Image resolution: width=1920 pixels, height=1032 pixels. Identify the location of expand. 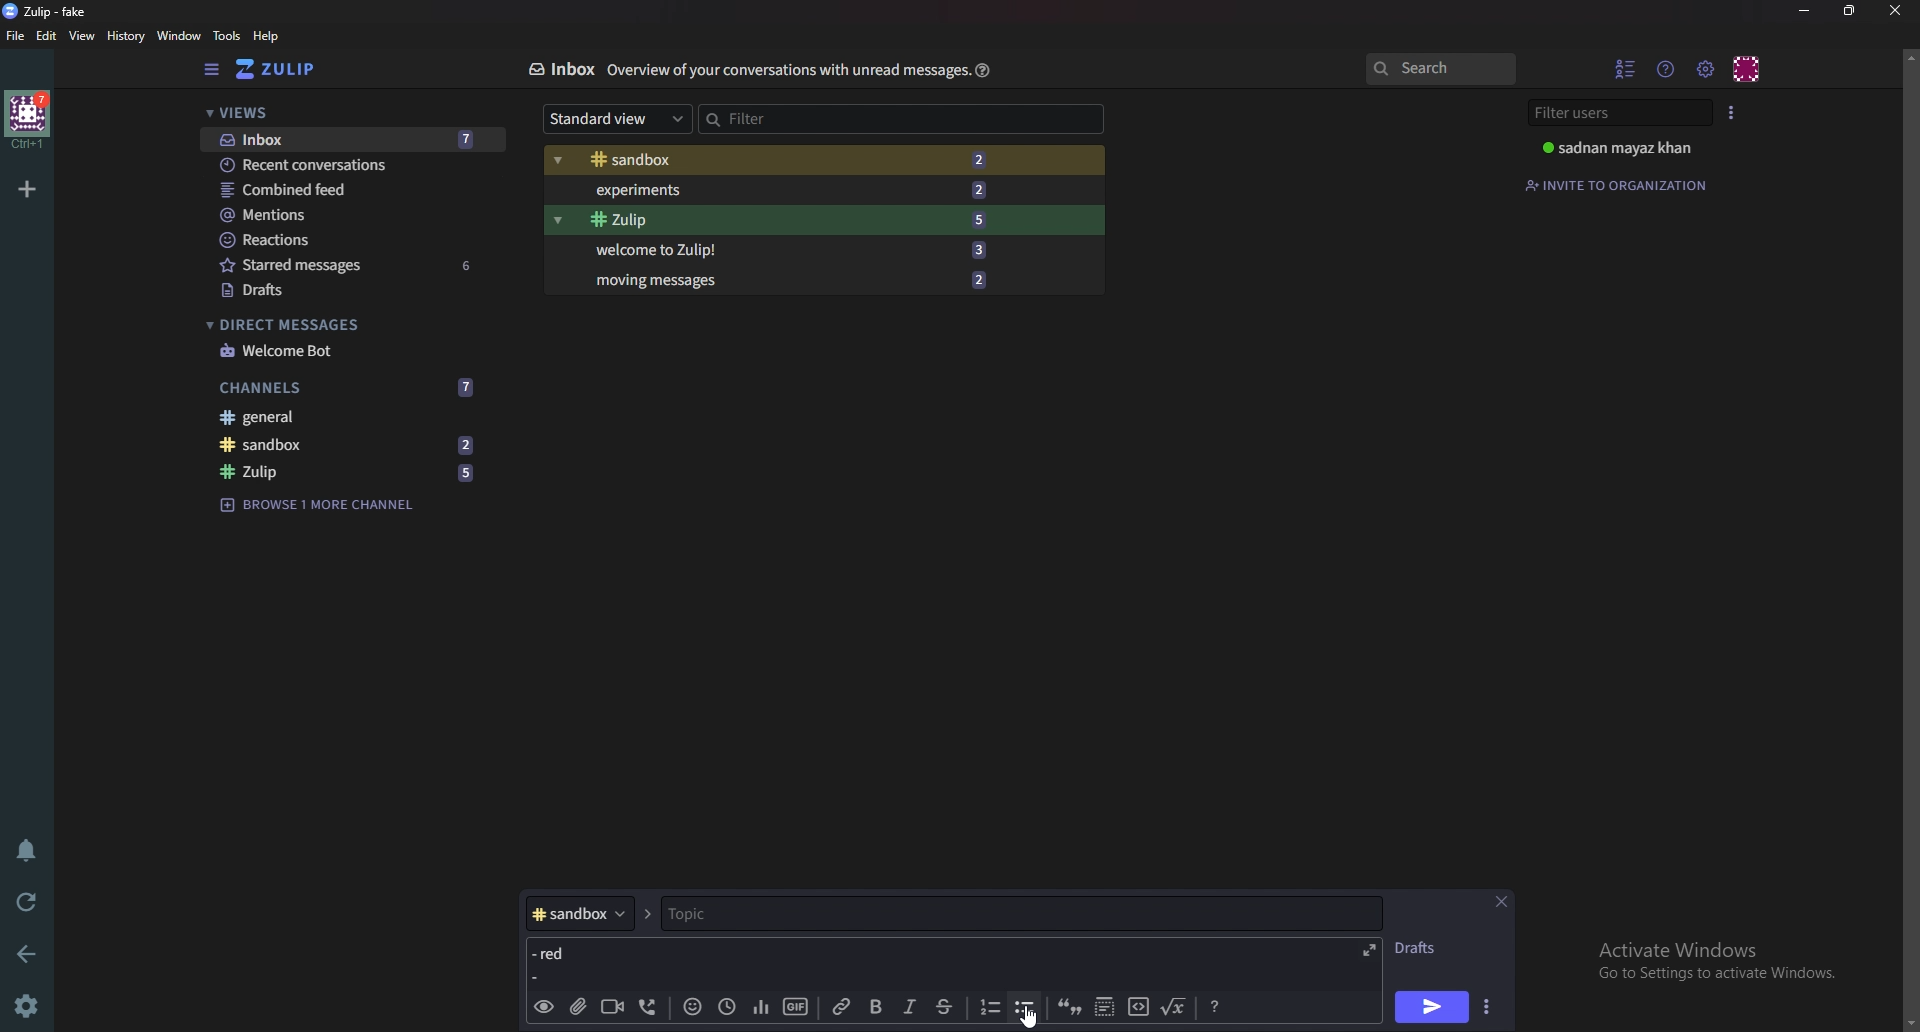
(1366, 950).